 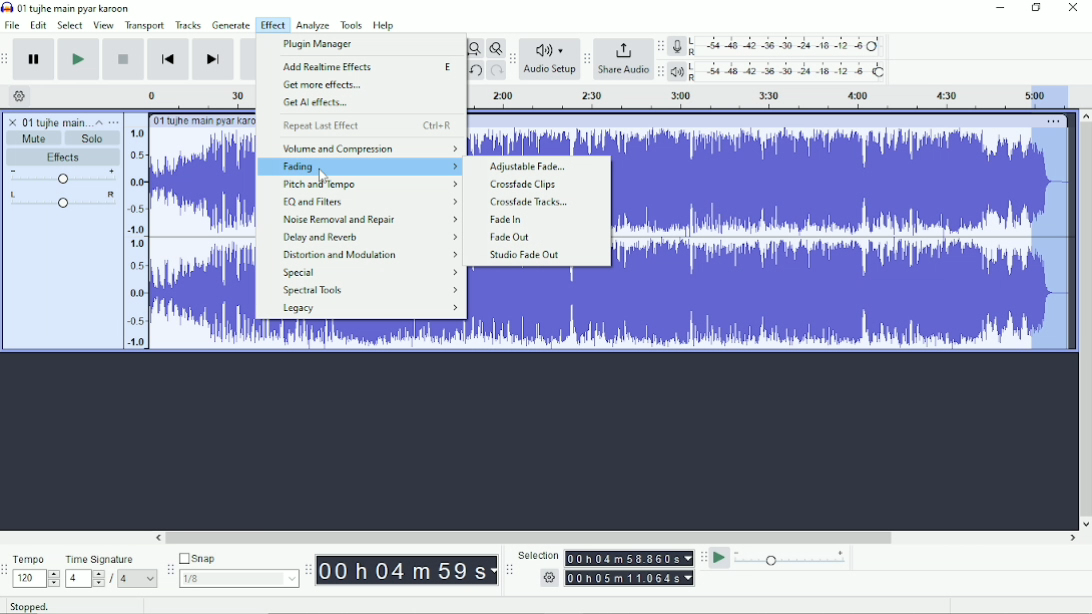 I want to click on Audacity recording meter toolbar, so click(x=661, y=47).